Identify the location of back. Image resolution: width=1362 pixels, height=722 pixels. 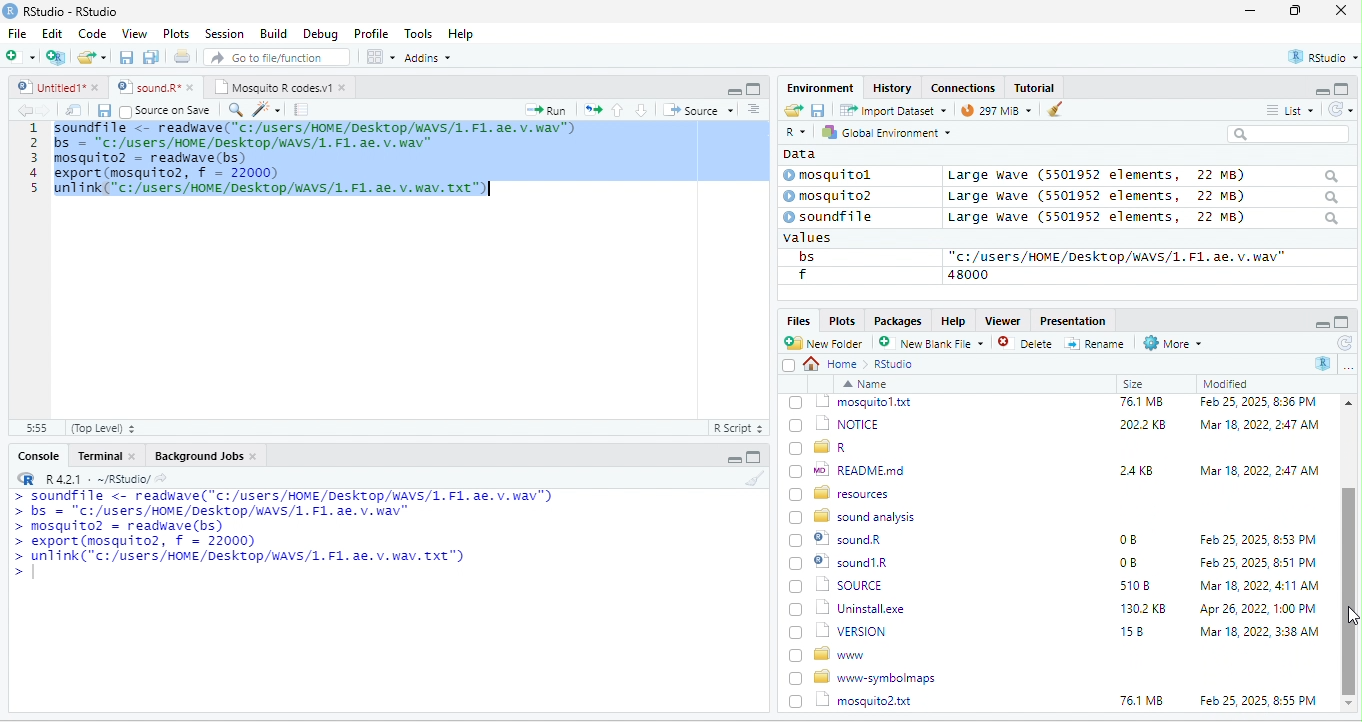
(28, 111).